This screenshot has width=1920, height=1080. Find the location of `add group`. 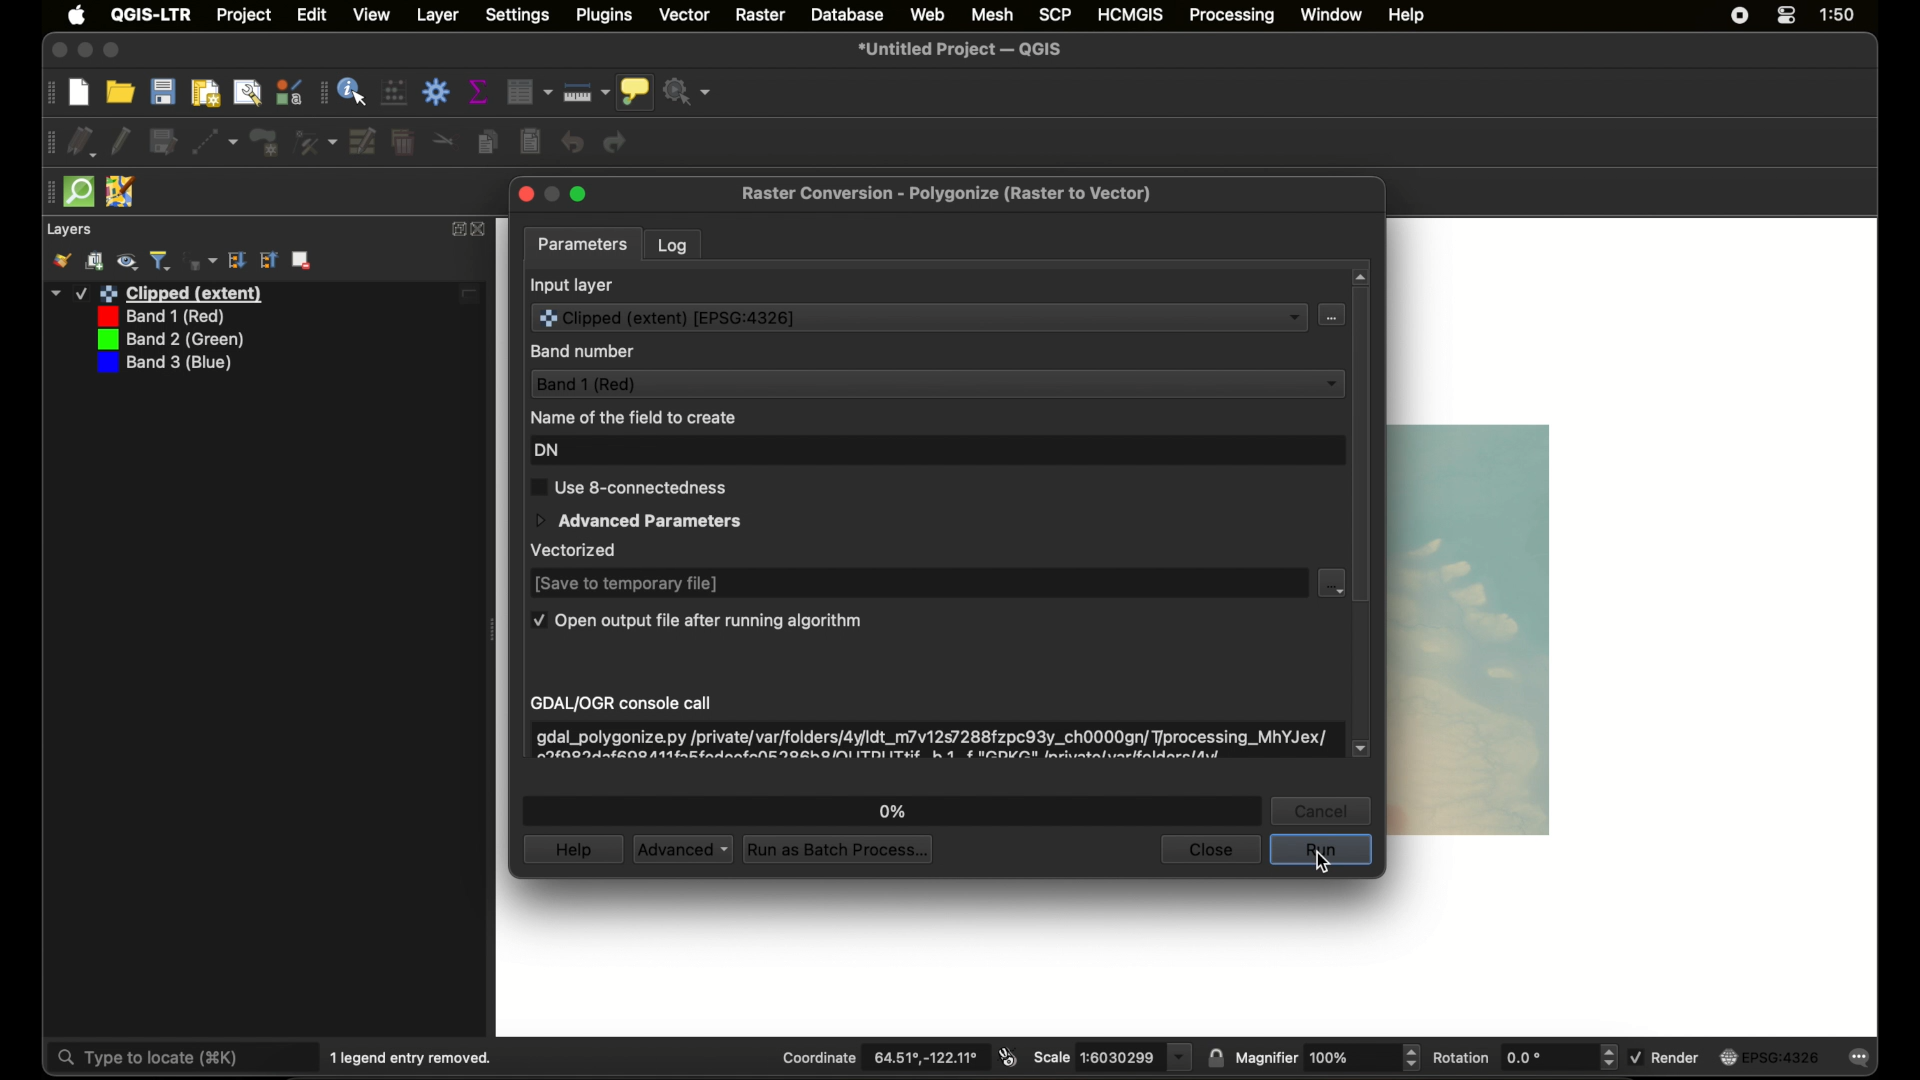

add group is located at coordinates (95, 261).